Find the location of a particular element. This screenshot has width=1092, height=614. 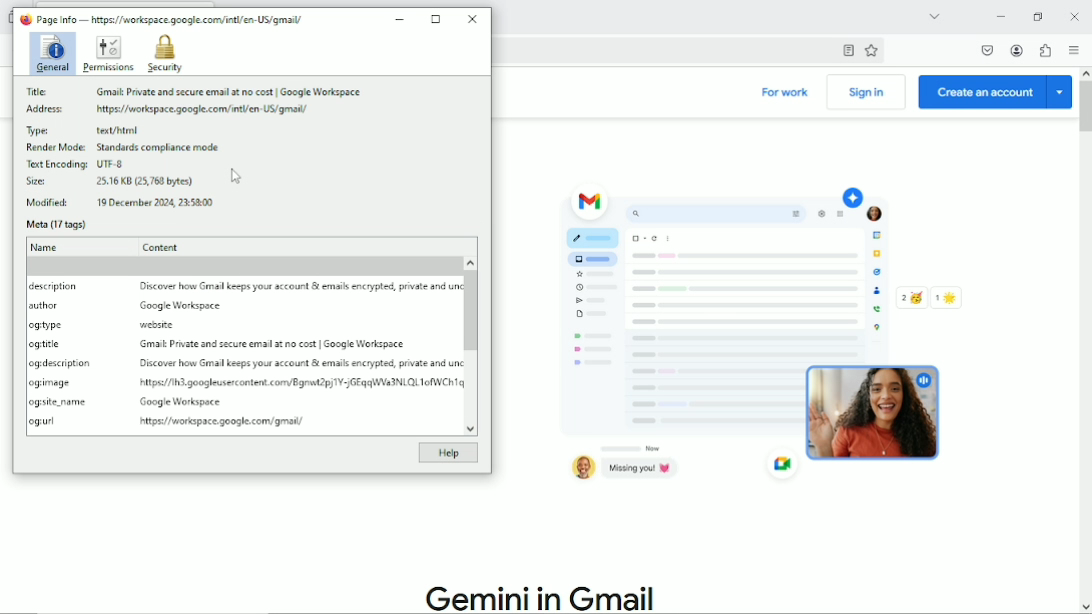

Page Info — hetps:// workspace googie comvintl en US/gmail/ is located at coordinates (161, 19).